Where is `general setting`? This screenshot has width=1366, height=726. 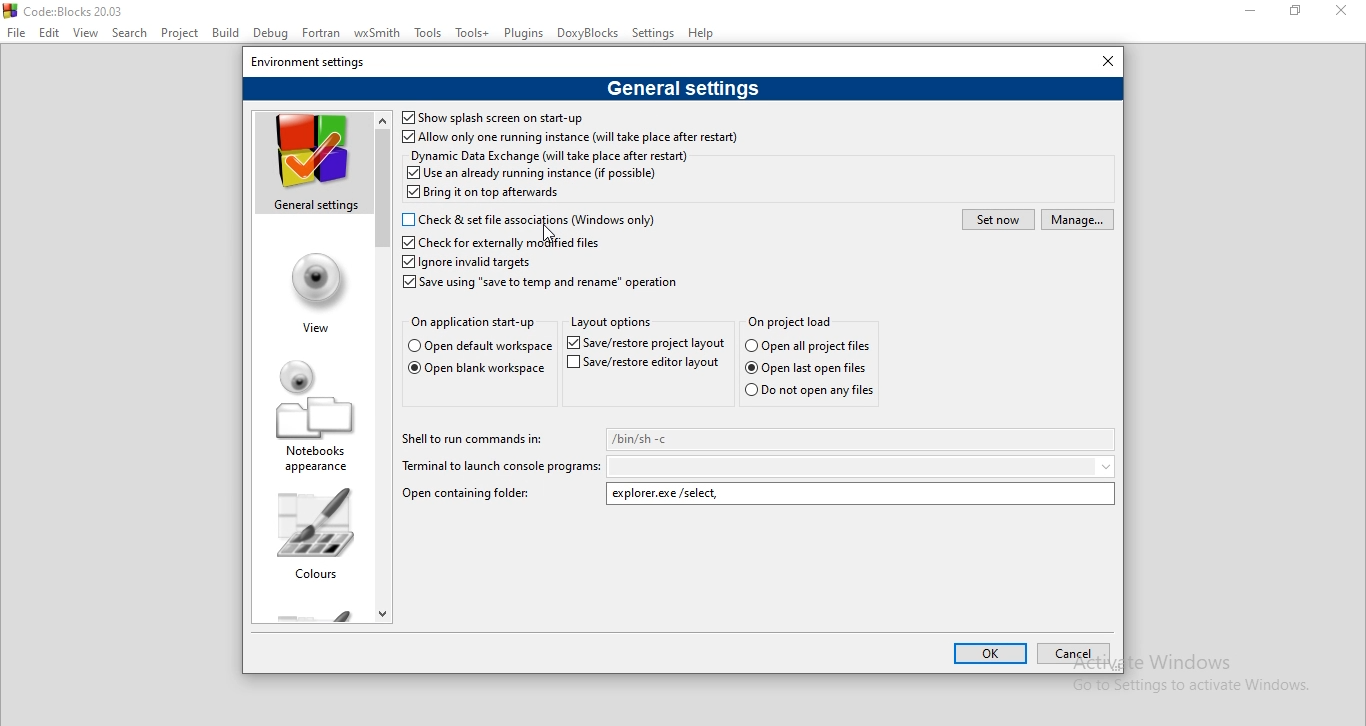 general setting is located at coordinates (309, 164).